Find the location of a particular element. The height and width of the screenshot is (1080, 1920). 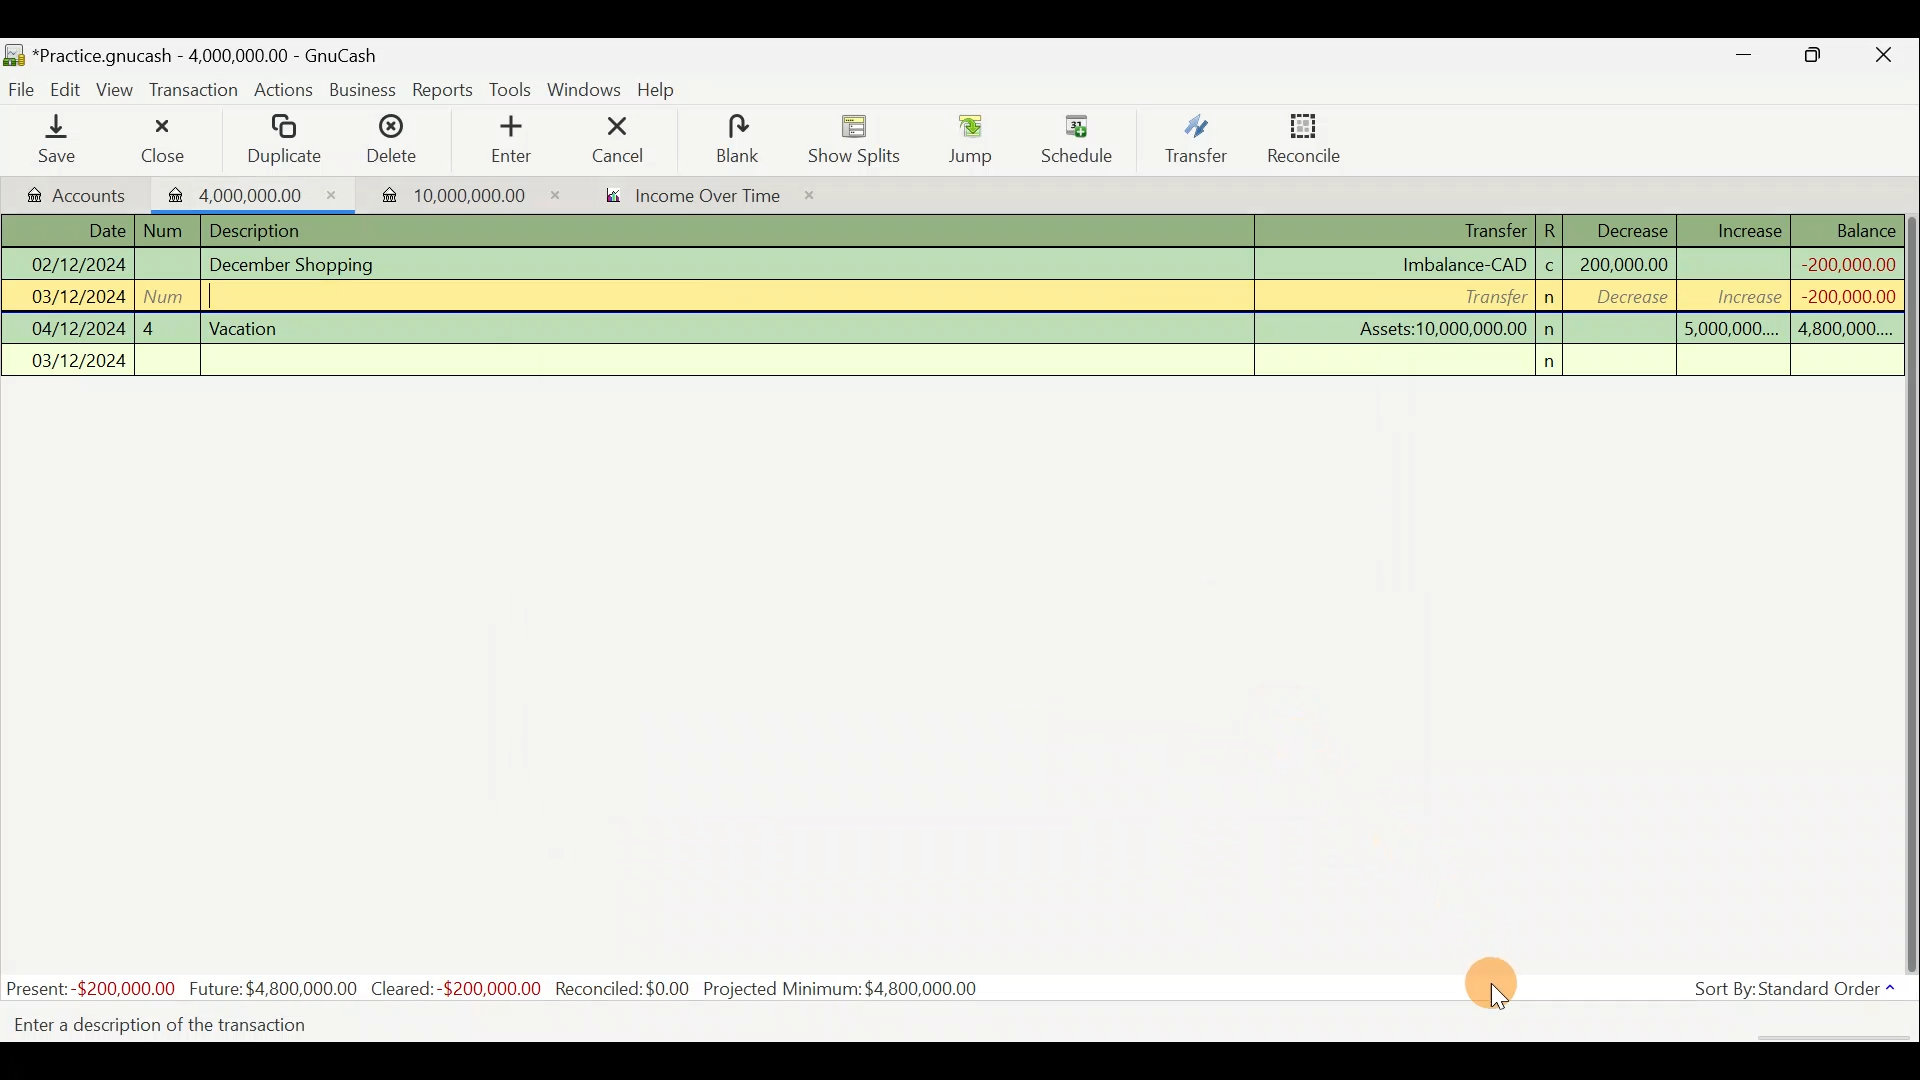

02/12/2024 is located at coordinates (76, 262).